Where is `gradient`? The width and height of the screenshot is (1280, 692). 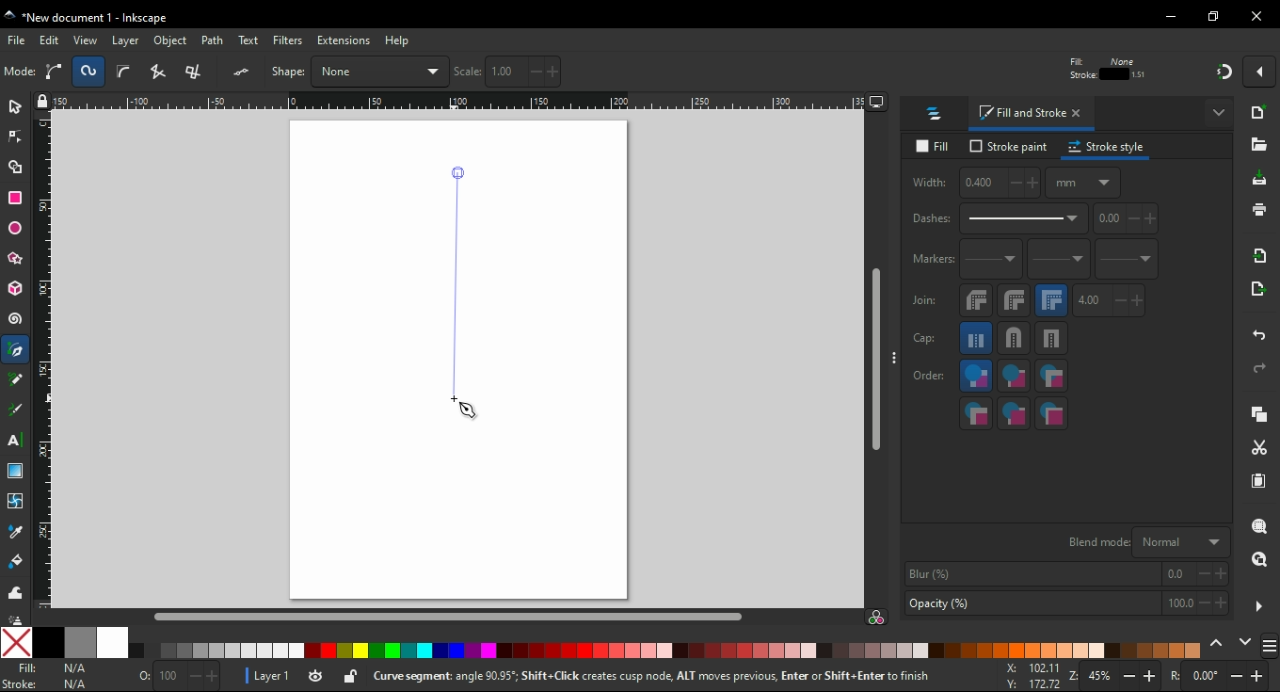
gradient is located at coordinates (15, 471).